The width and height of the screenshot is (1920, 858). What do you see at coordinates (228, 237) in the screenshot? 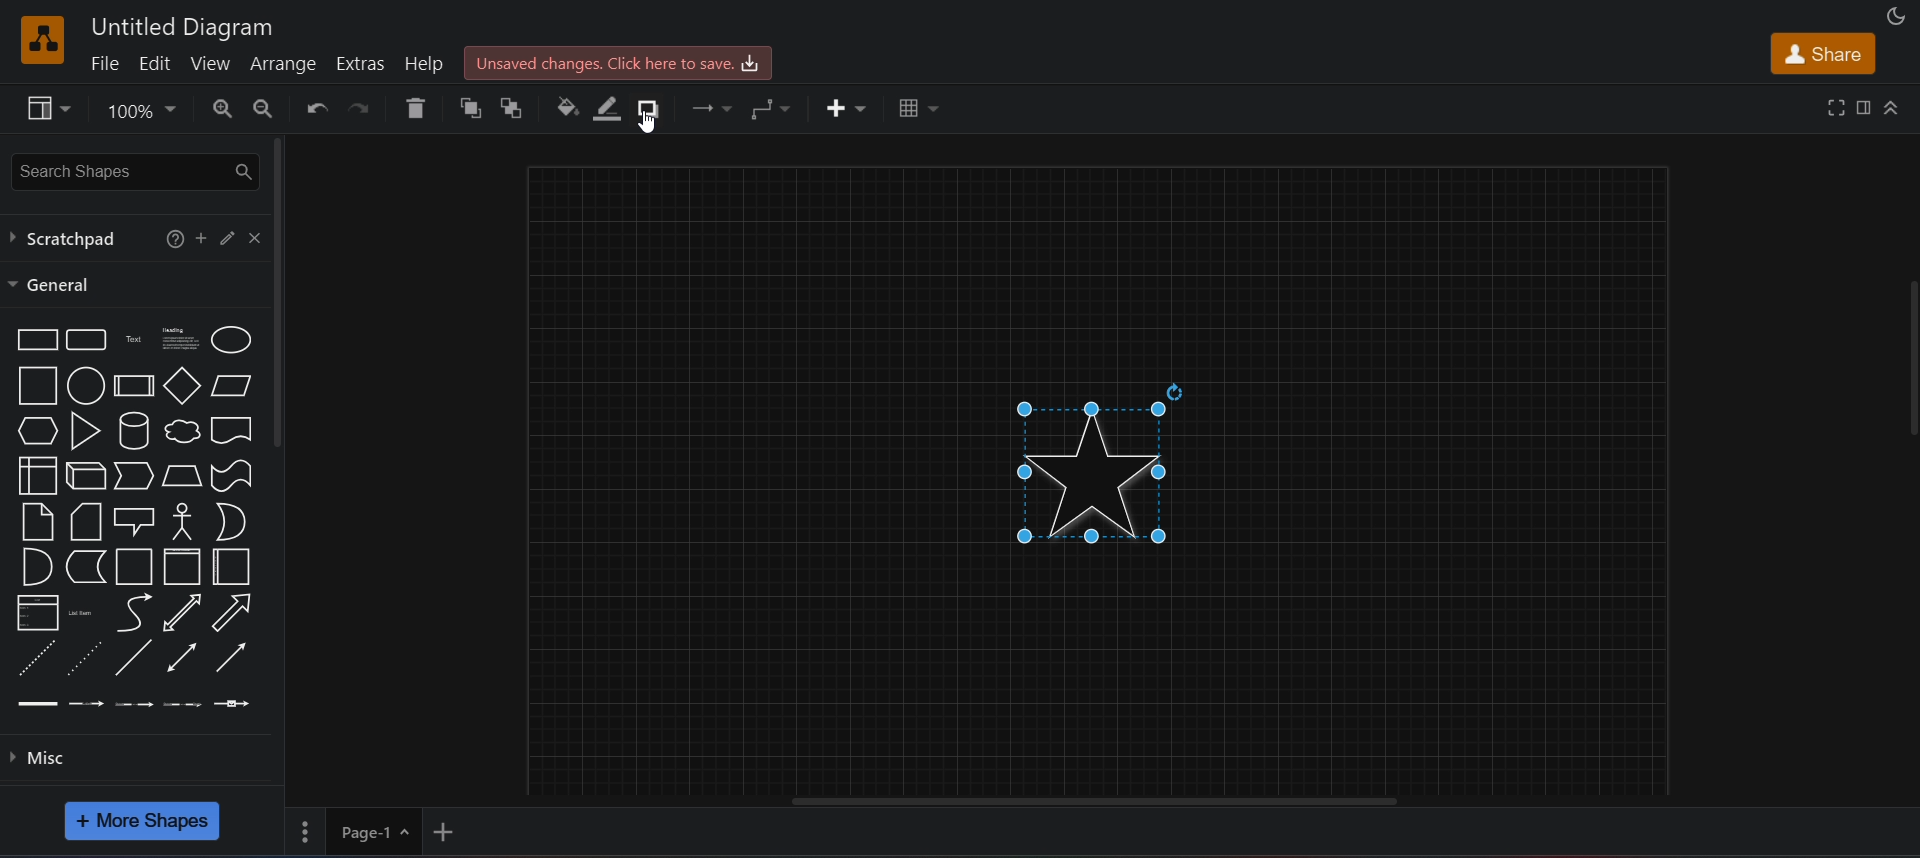
I see `edit` at bounding box center [228, 237].